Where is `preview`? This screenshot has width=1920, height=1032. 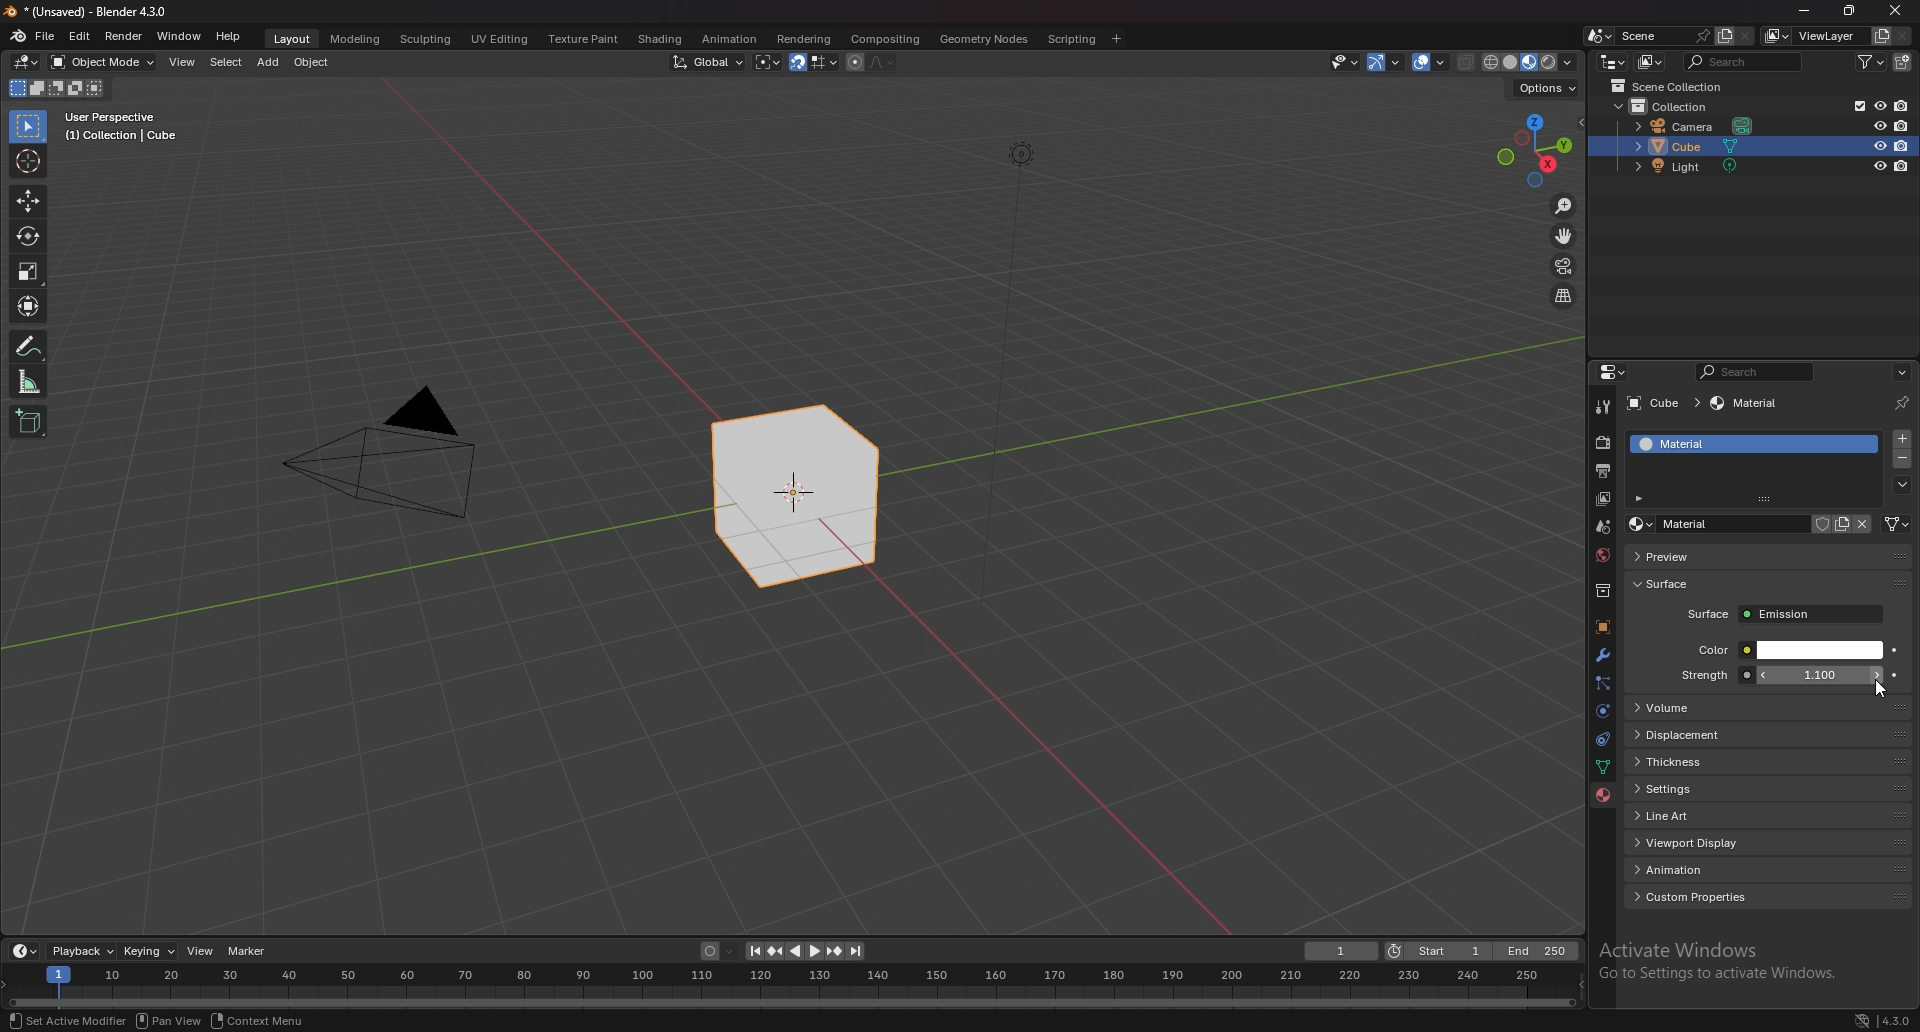 preview is located at coordinates (1700, 556).